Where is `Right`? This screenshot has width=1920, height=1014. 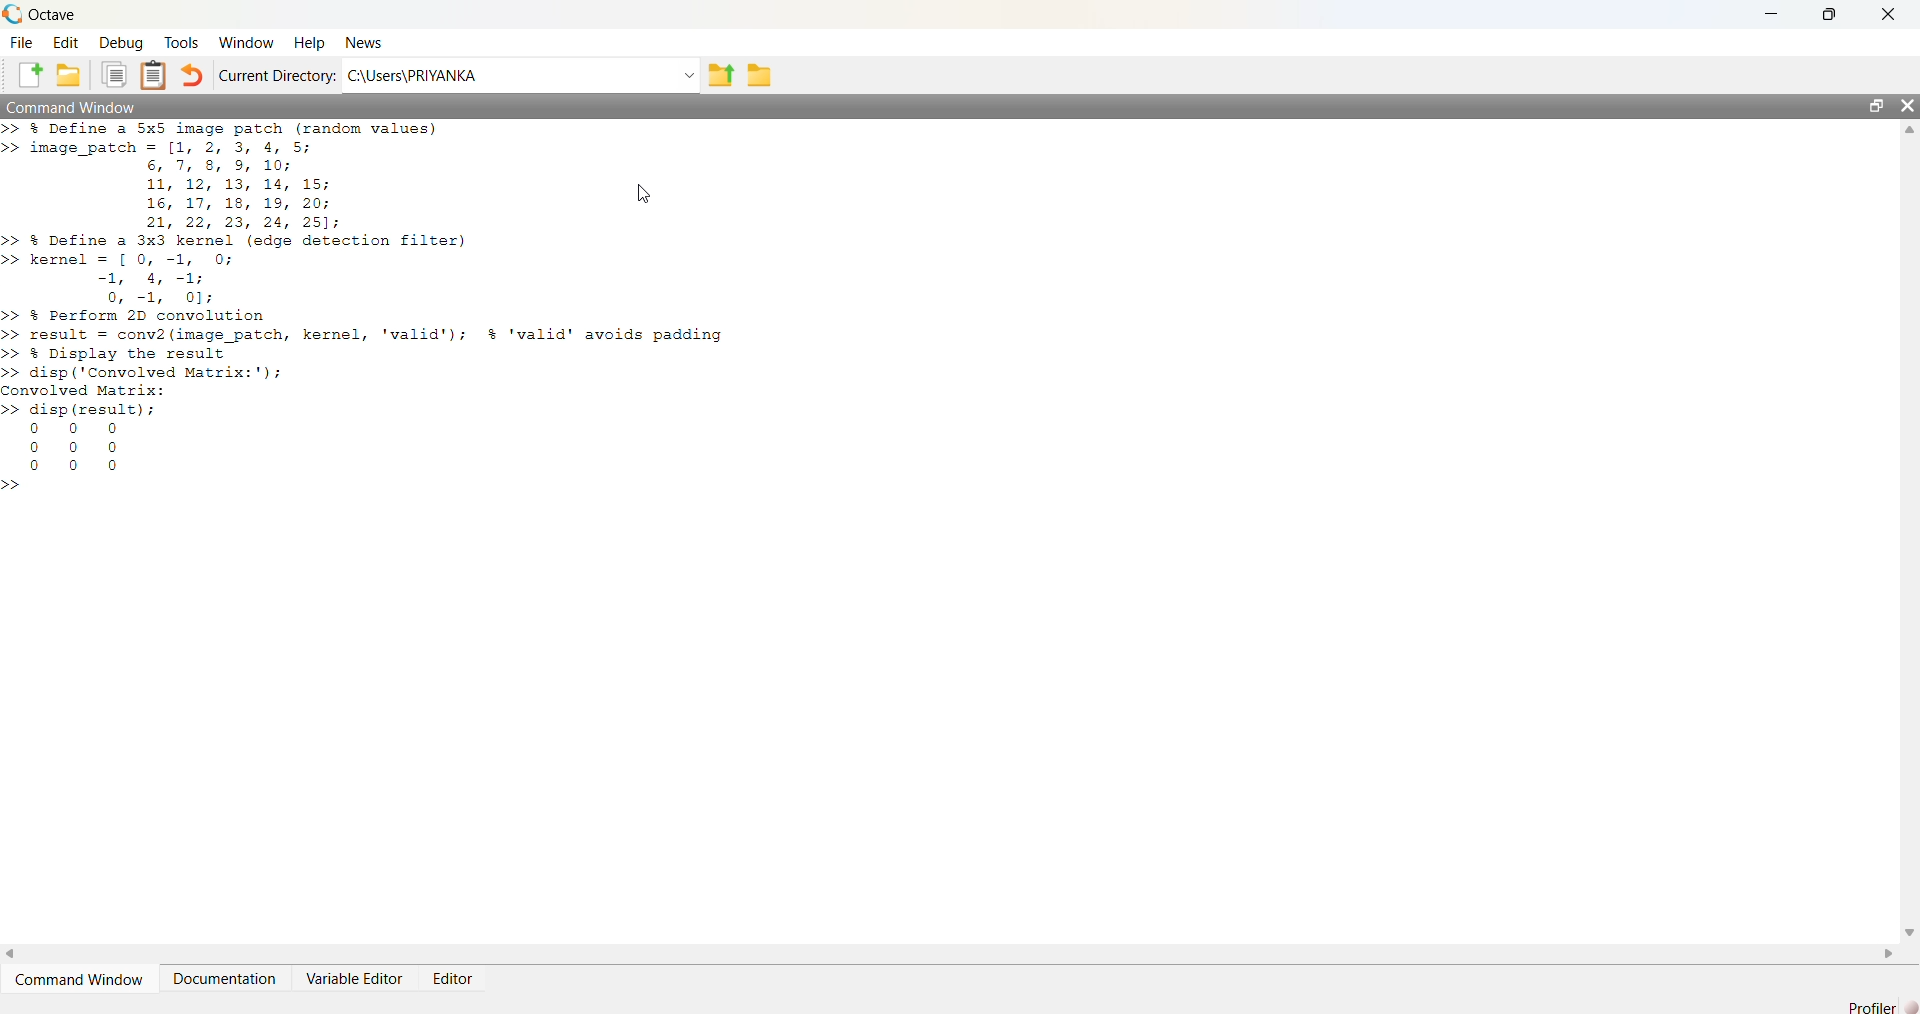 Right is located at coordinates (1891, 950).